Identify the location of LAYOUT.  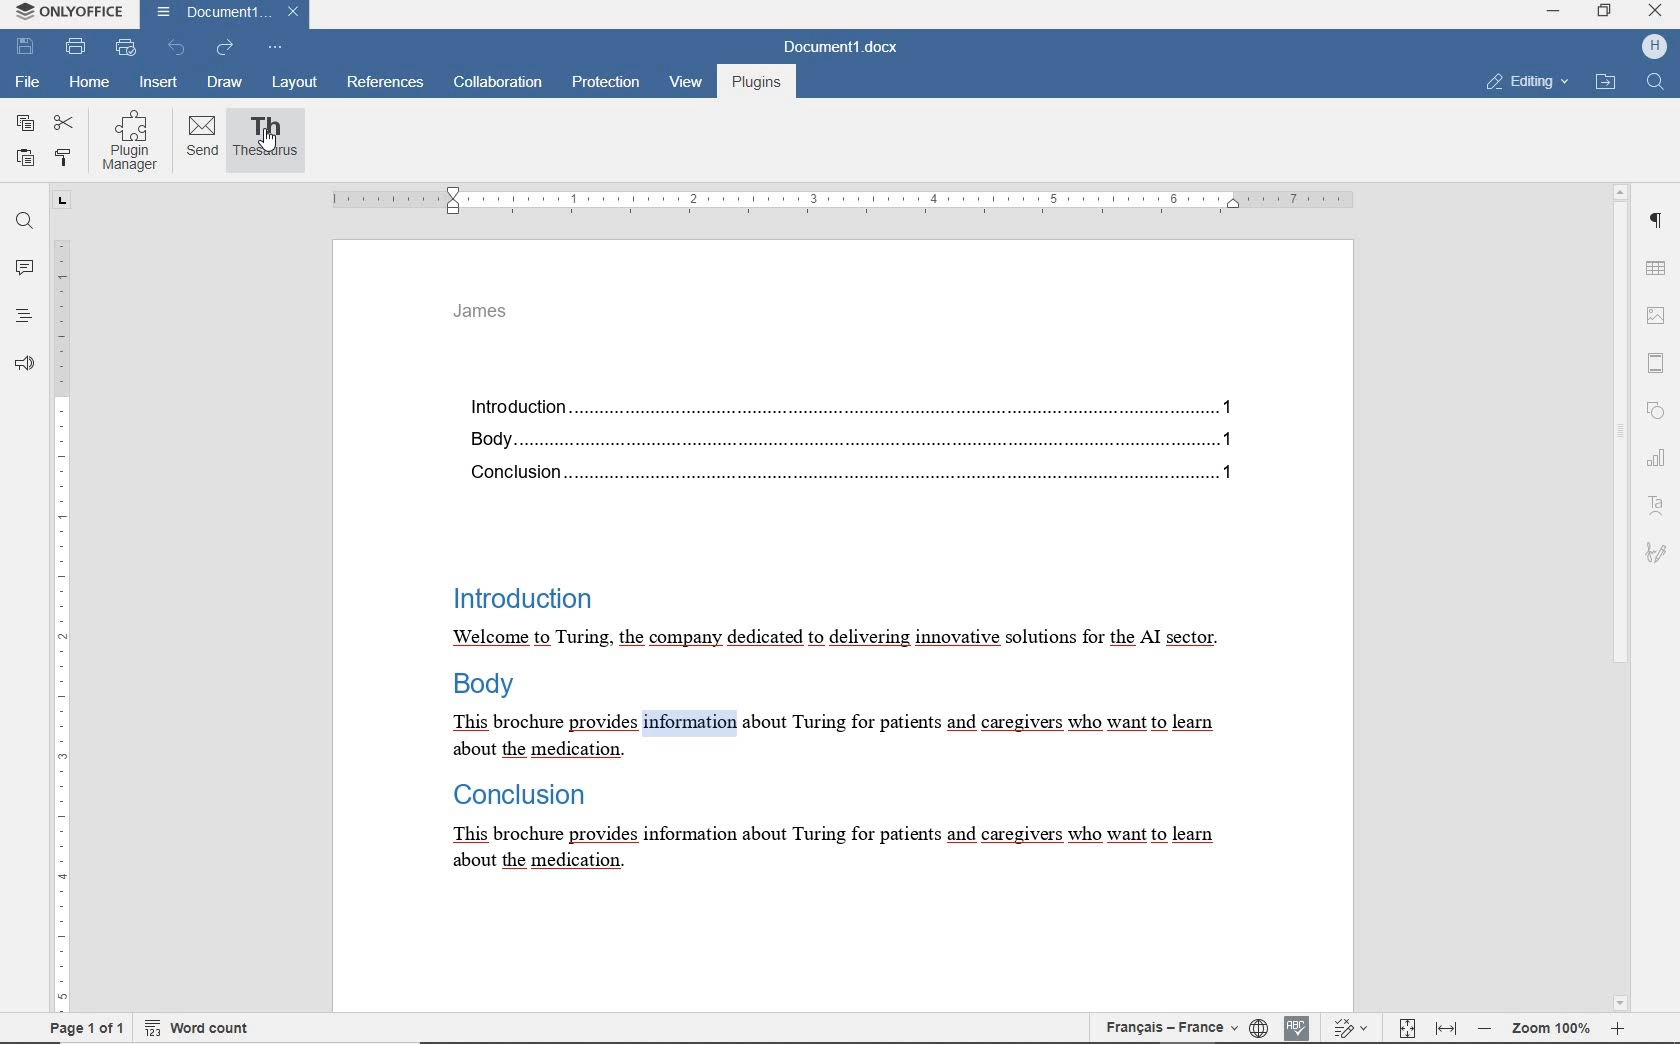
(292, 84).